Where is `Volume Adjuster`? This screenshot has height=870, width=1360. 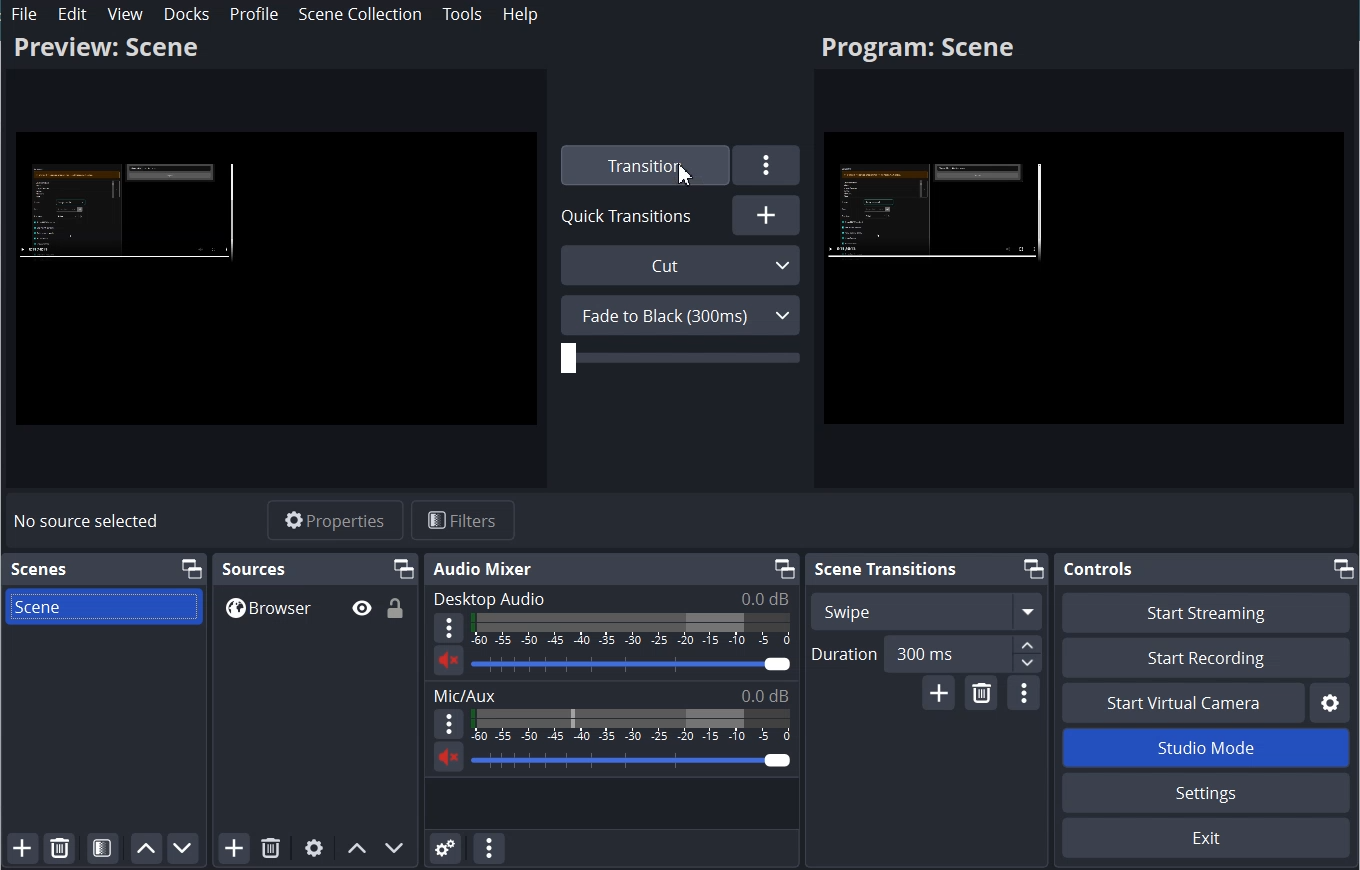 Volume Adjuster is located at coordinates (632, 760).